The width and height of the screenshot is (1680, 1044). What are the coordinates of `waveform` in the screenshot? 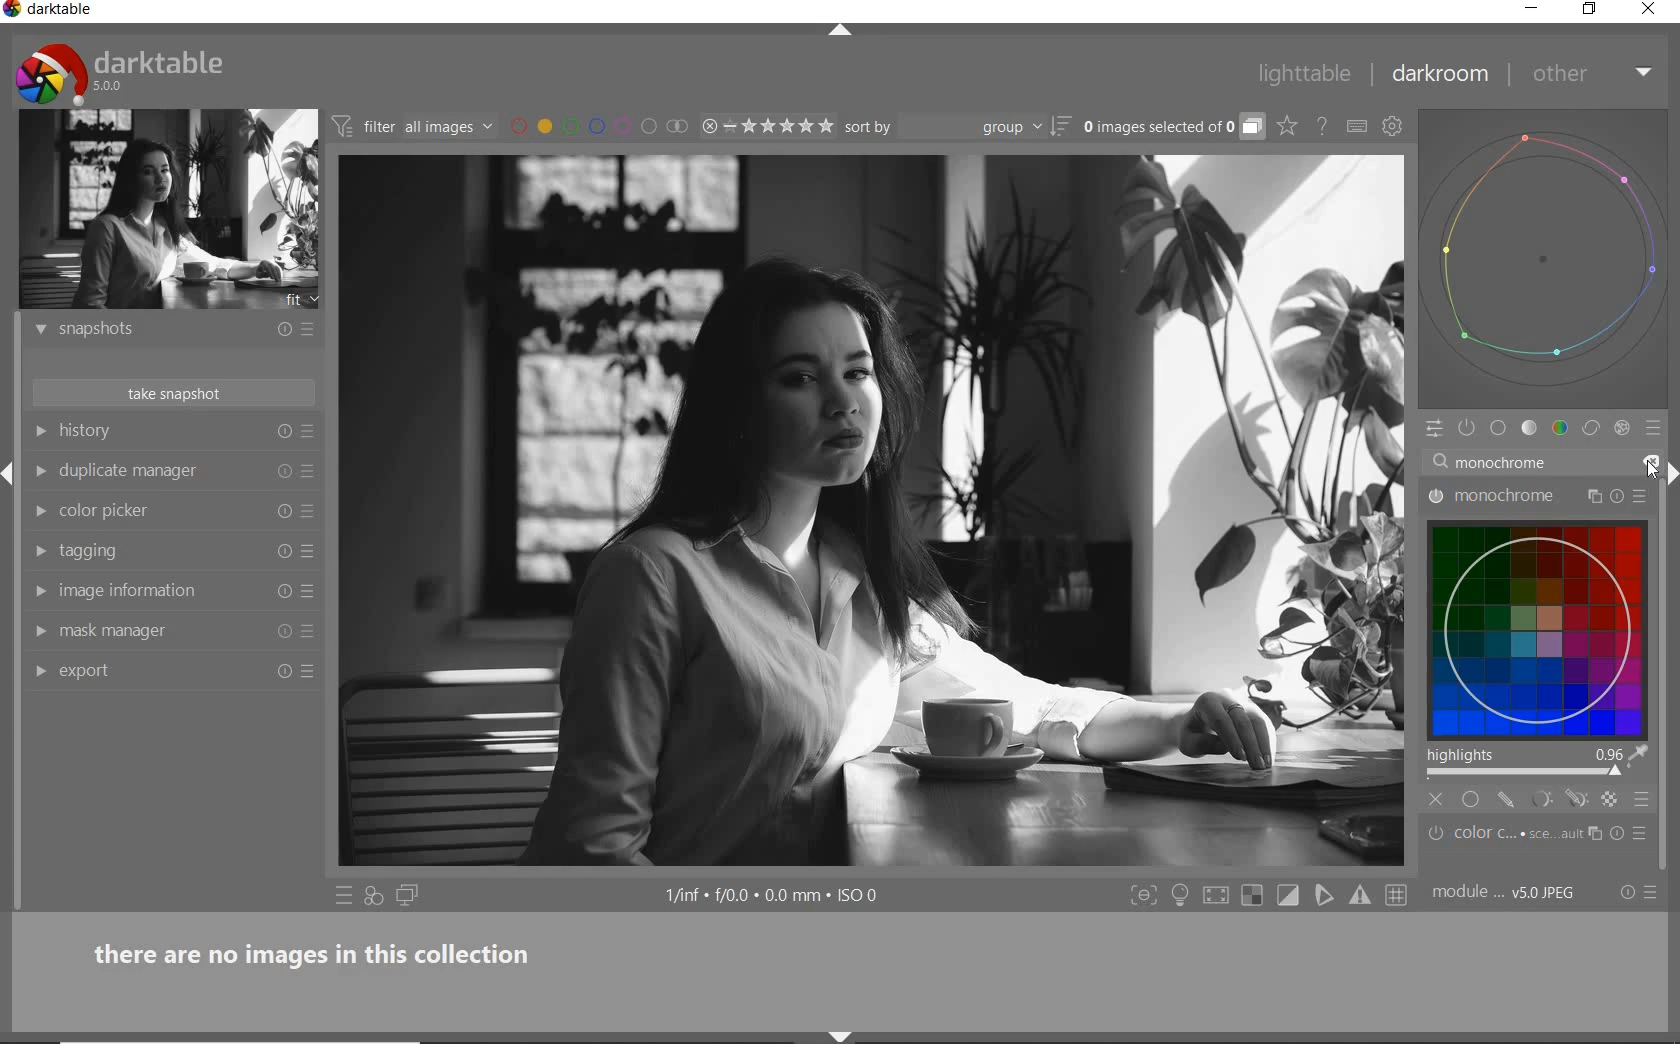 It's located at (1544, 257).